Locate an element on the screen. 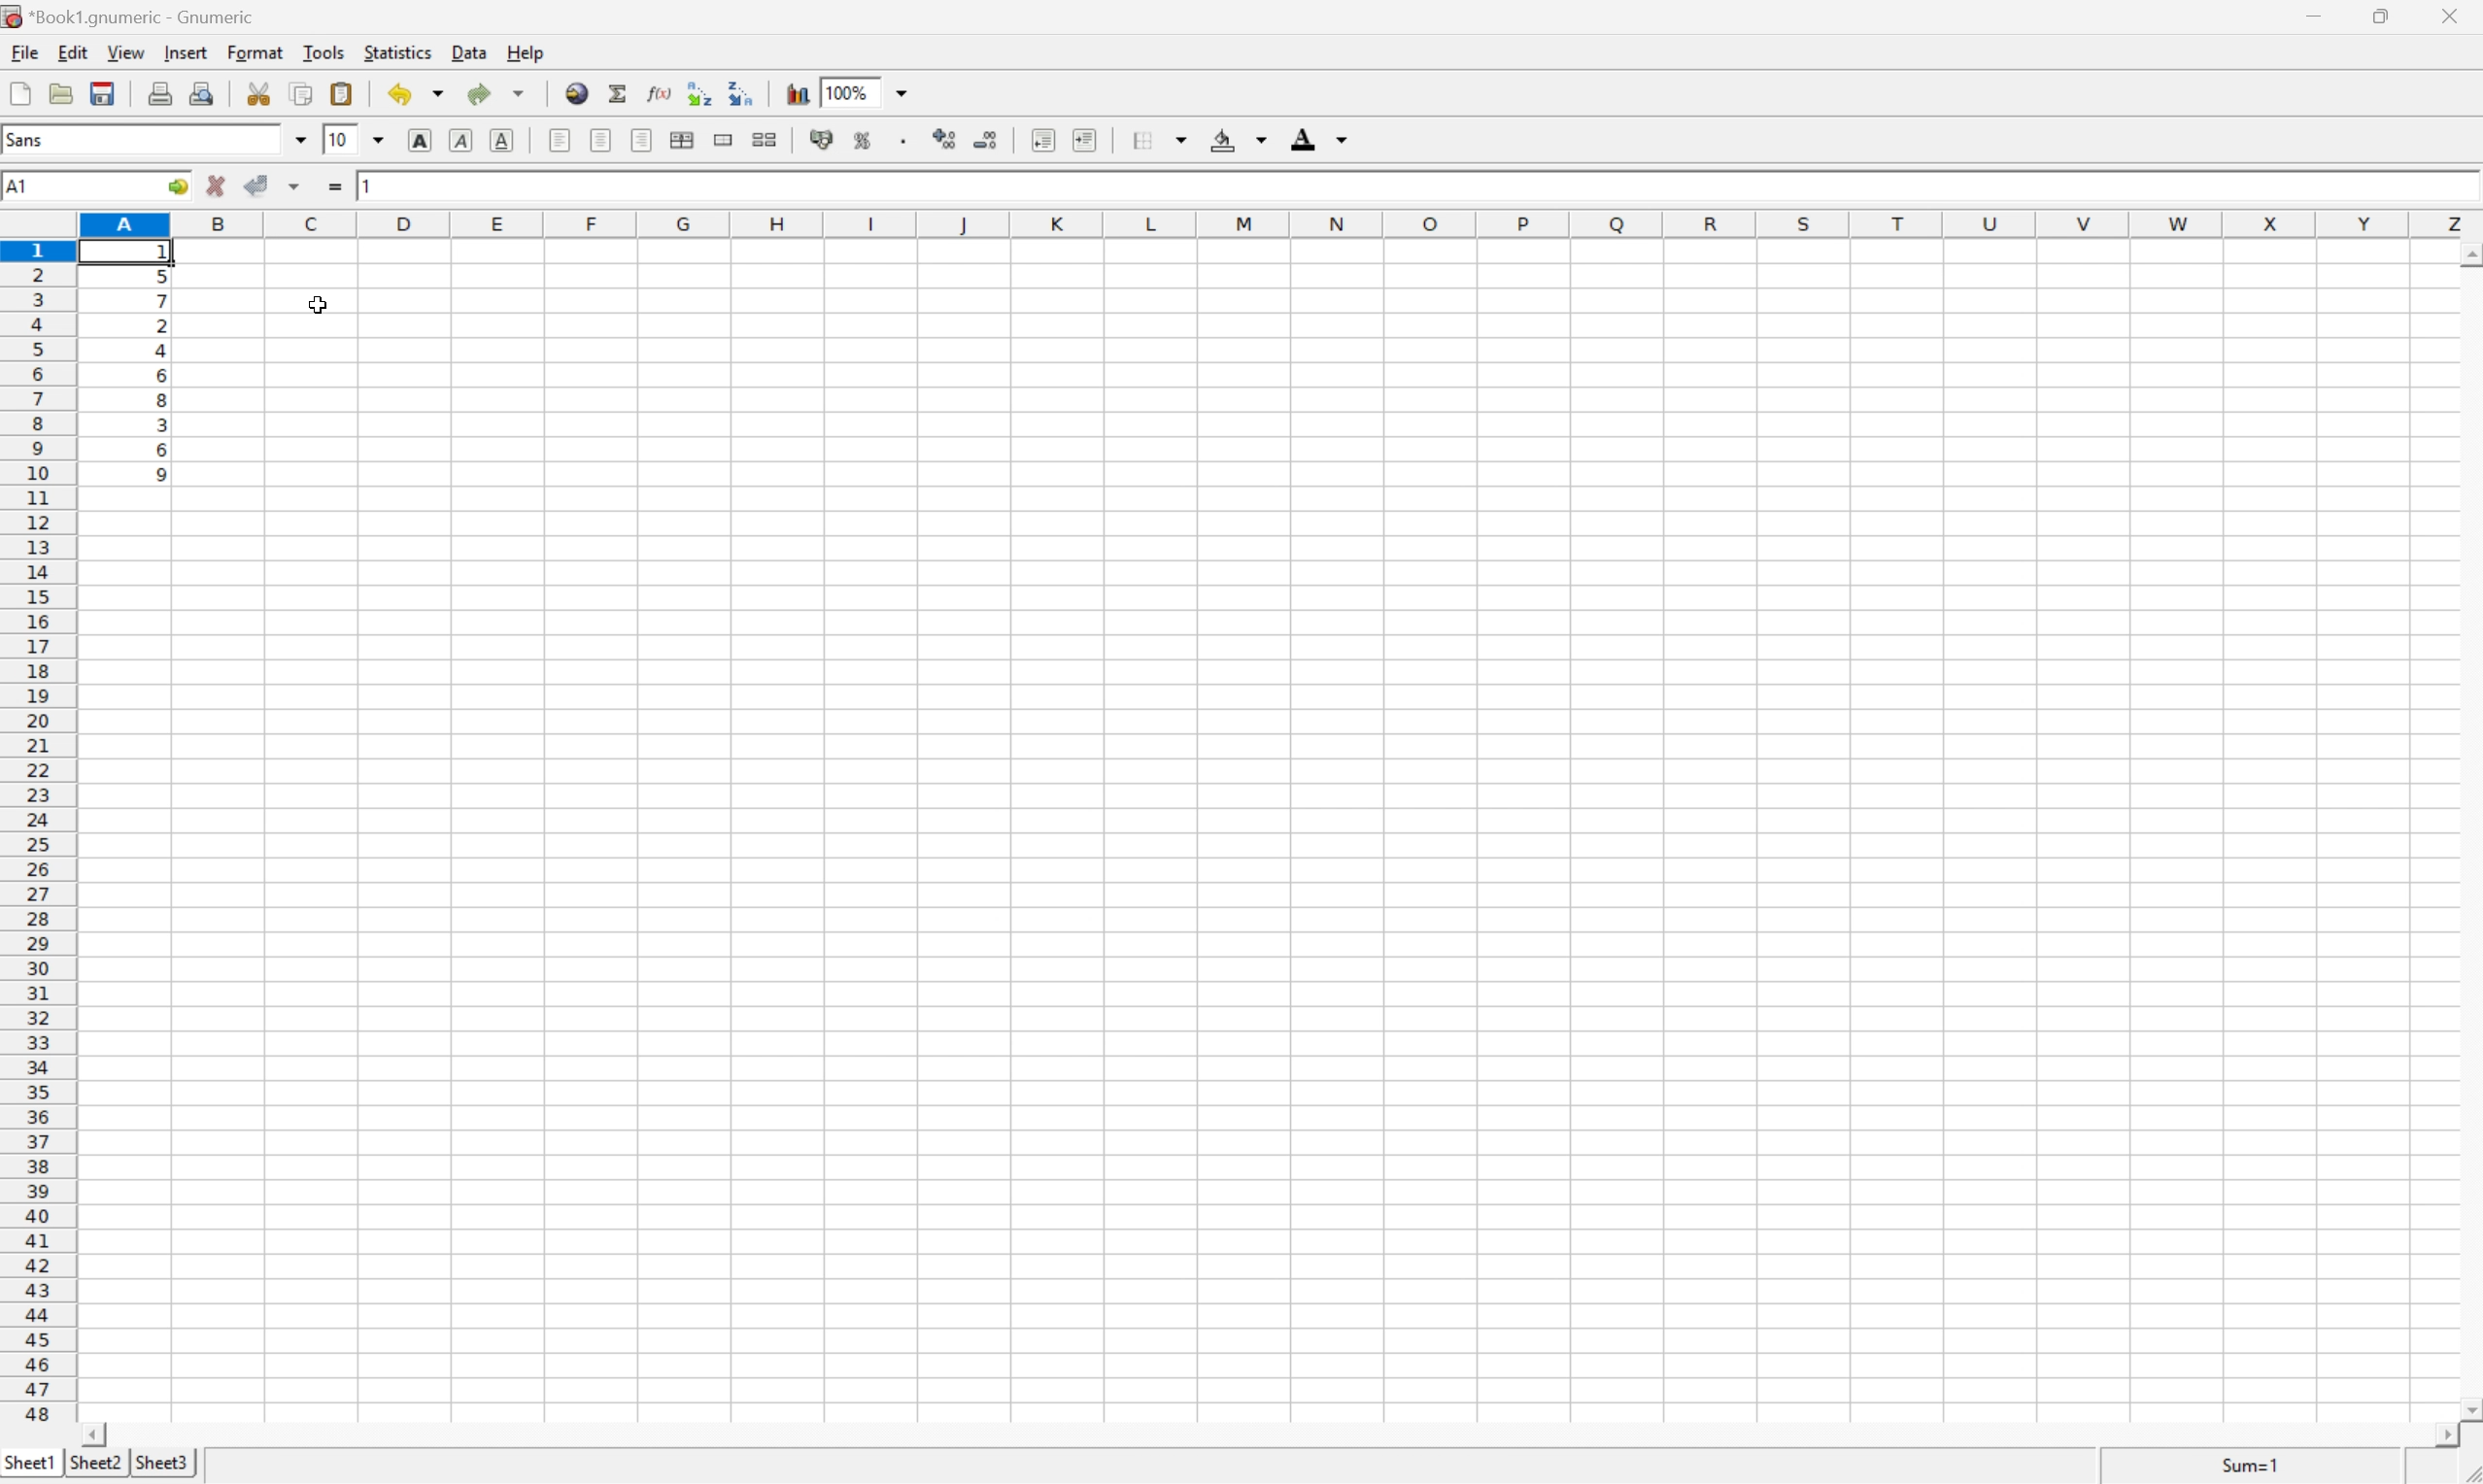 This screenshot has width=2483, height=1484. enter formula is located at coordinates (340, 187).